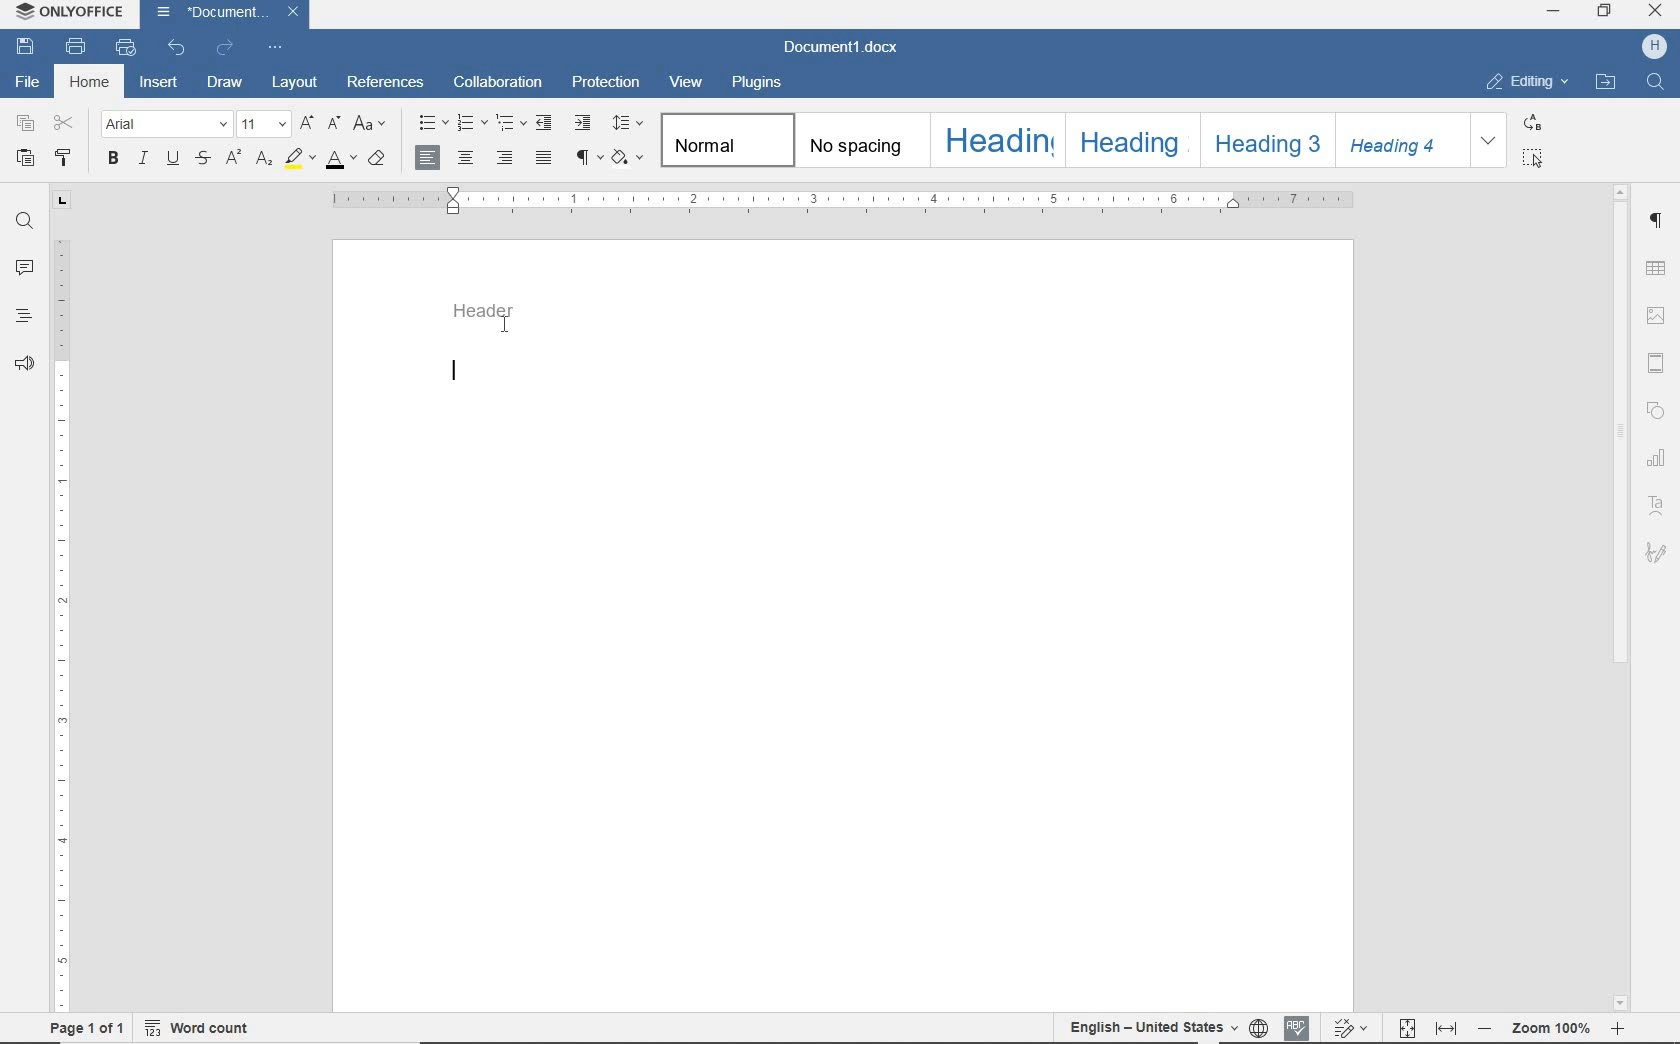  Describe the element at coordinates (26, 46) in the screenshot. I see `save` at that location.